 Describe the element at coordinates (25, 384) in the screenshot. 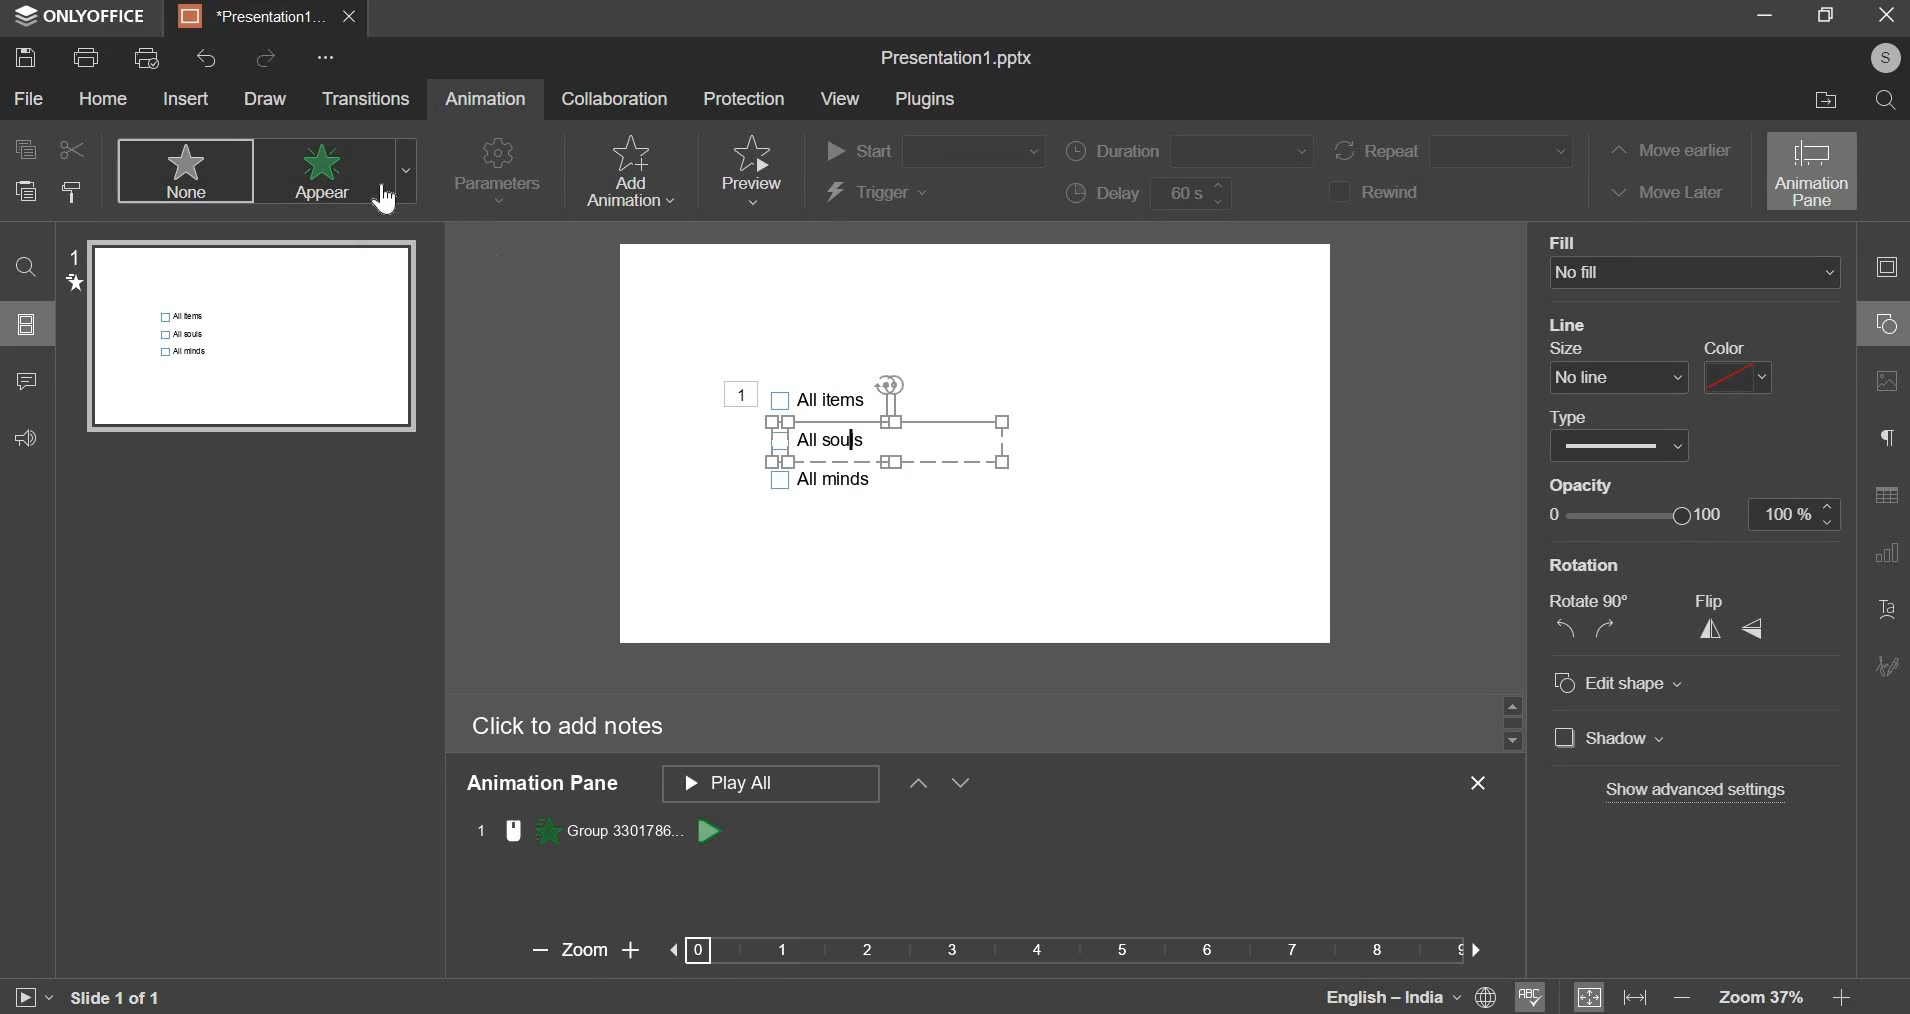

I see `comment` at that location.